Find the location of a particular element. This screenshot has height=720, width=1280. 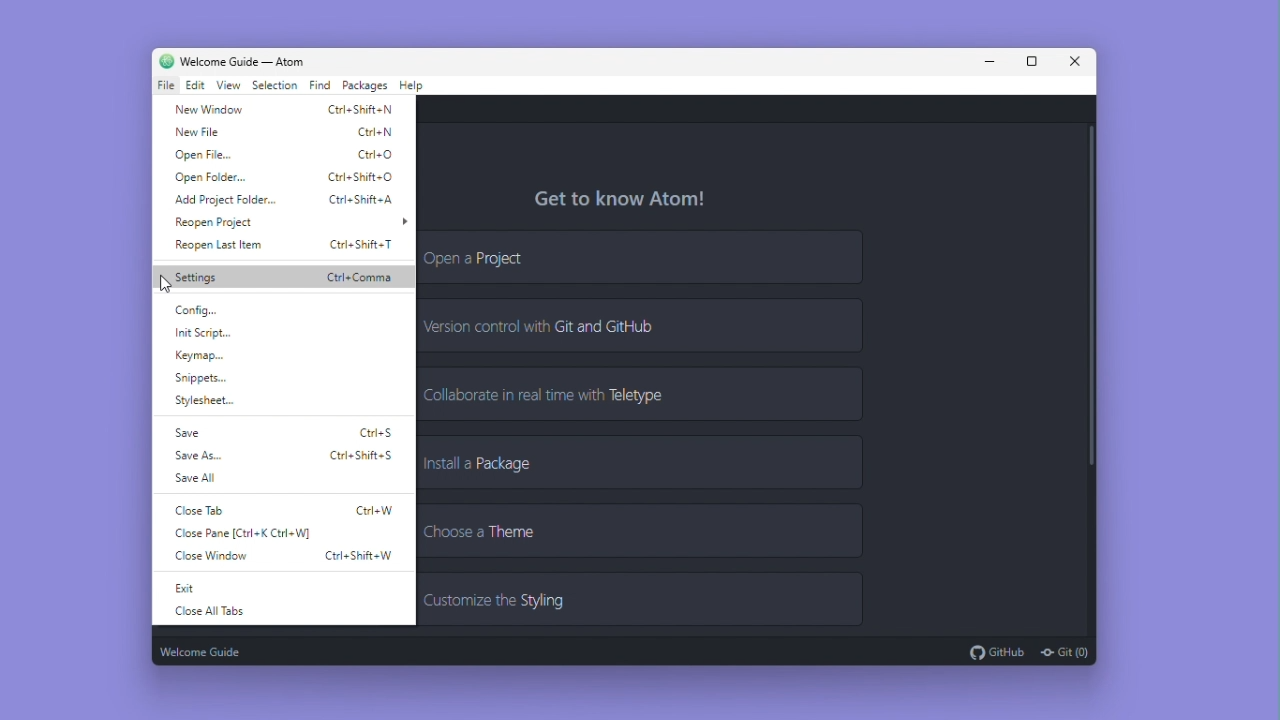

exit is located at coordinates (190, 589).